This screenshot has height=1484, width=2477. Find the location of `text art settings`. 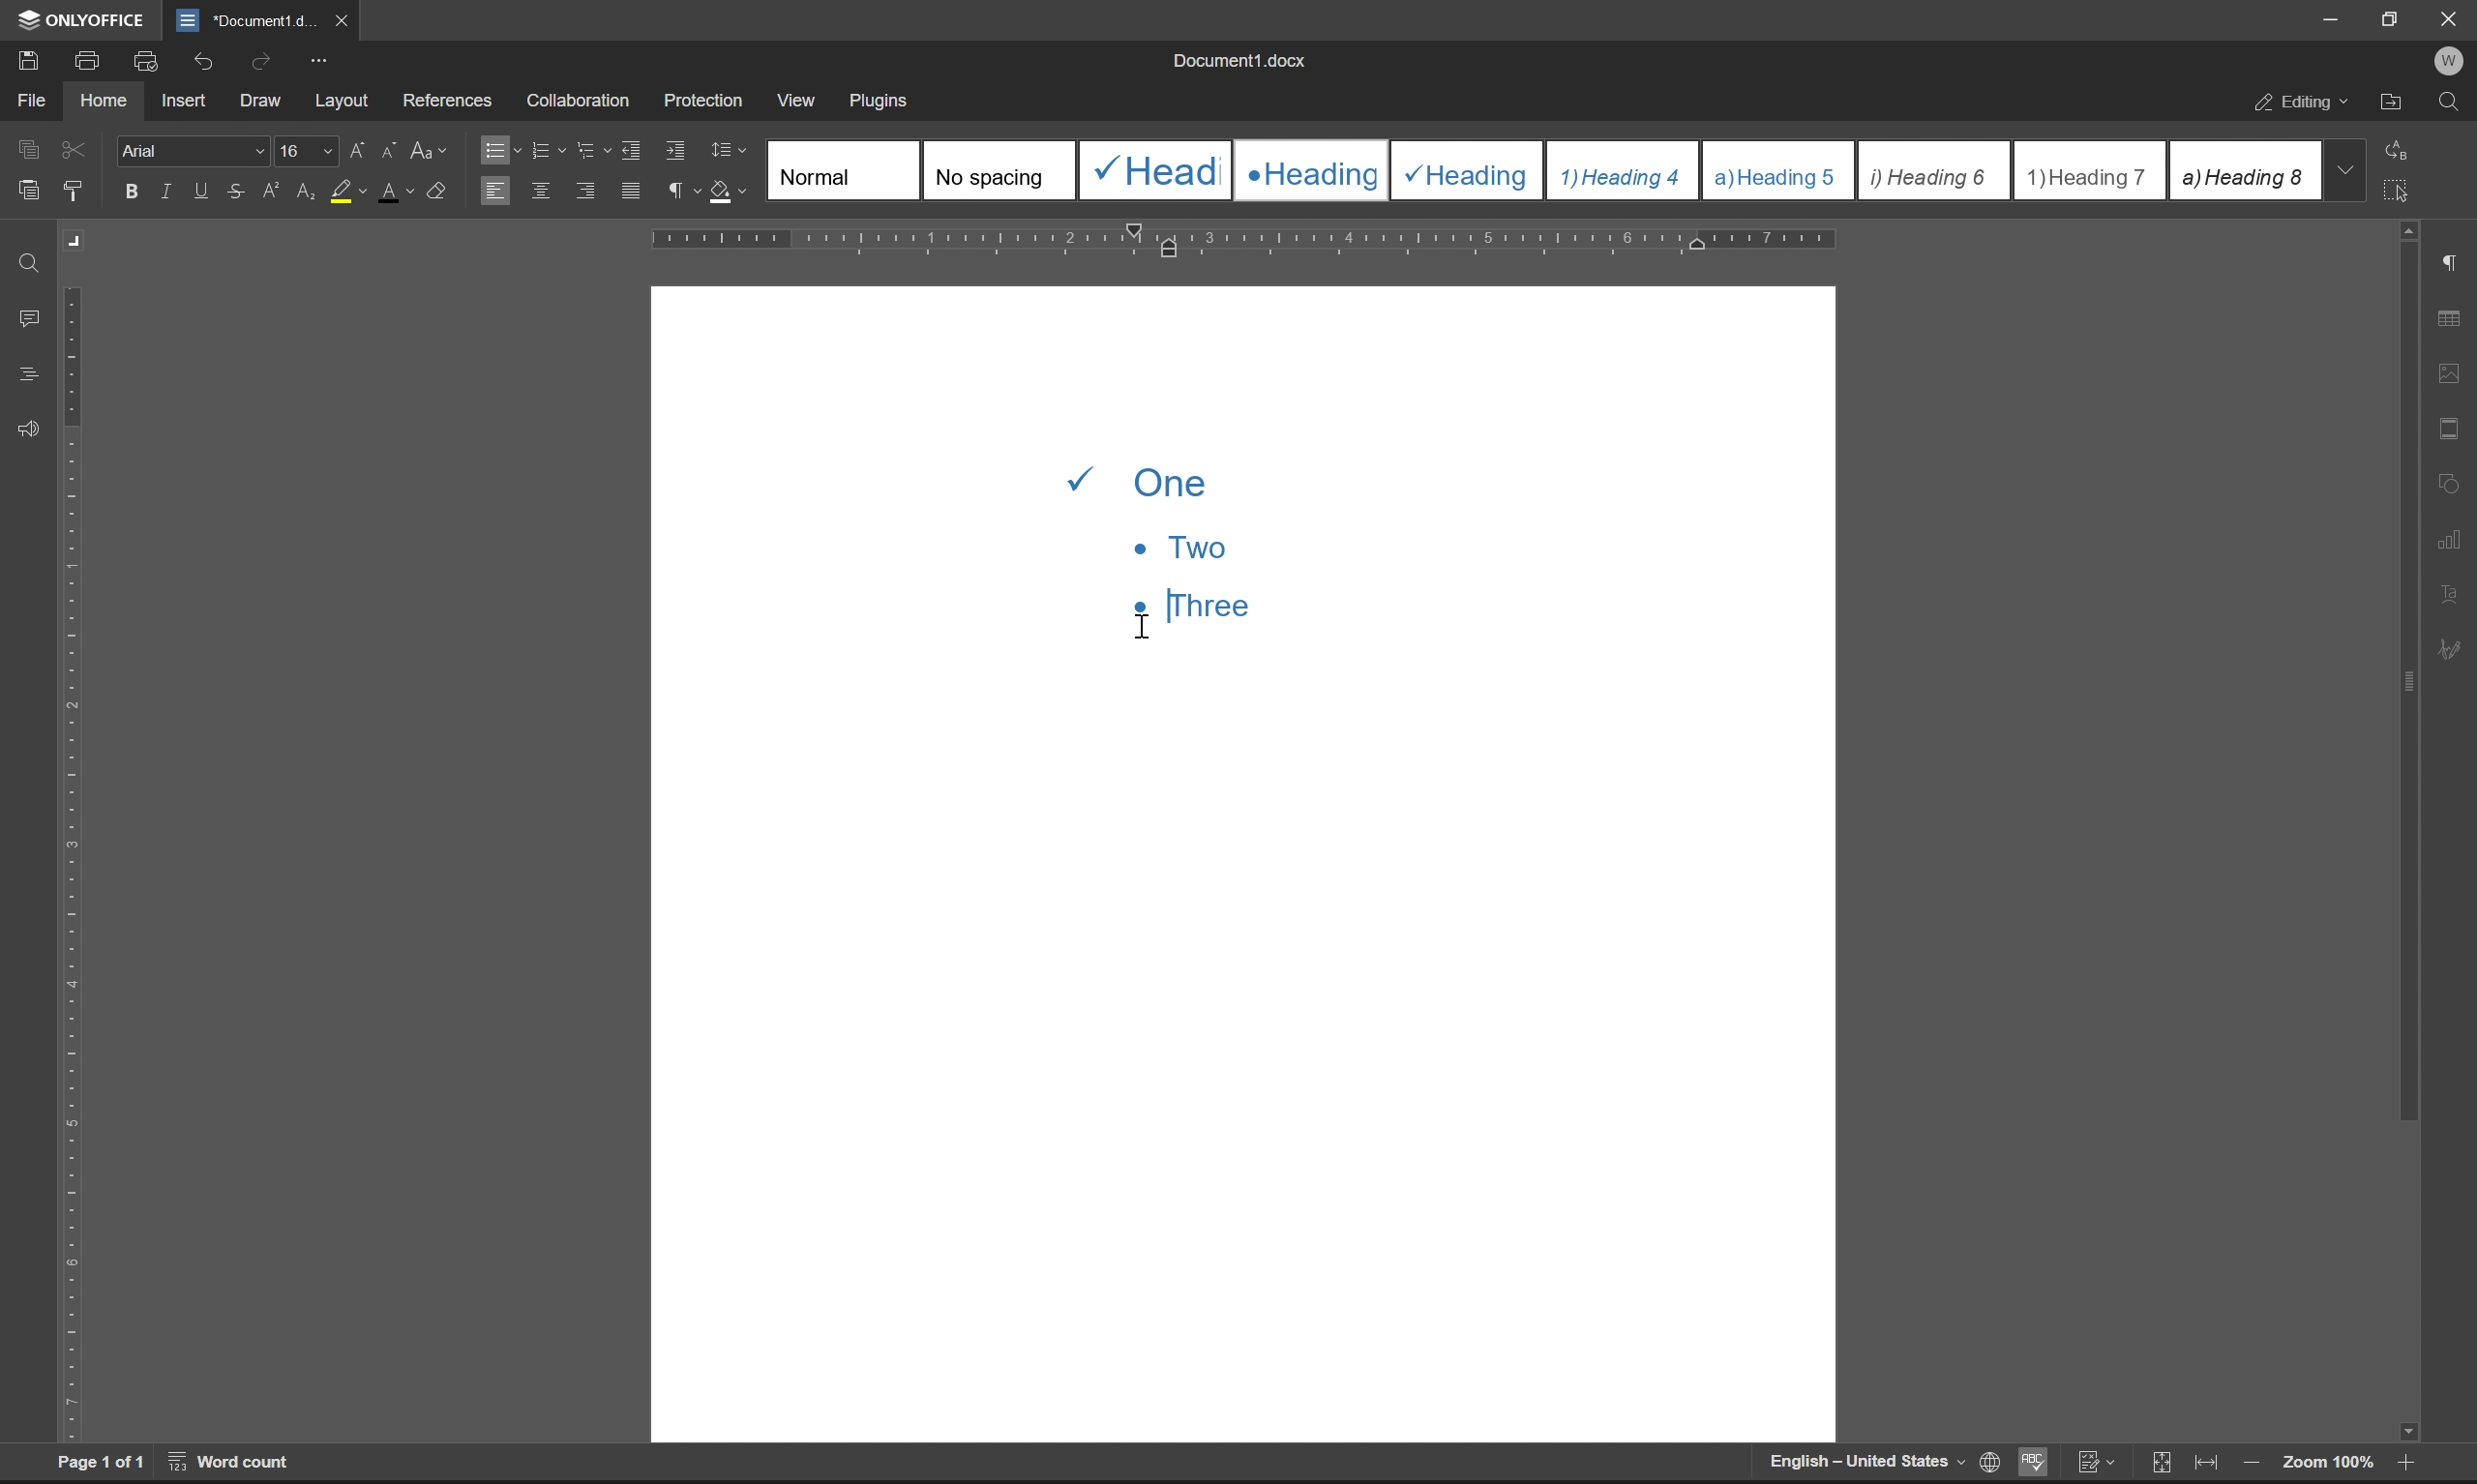

text art settings is located at coordinates (2449, 594).